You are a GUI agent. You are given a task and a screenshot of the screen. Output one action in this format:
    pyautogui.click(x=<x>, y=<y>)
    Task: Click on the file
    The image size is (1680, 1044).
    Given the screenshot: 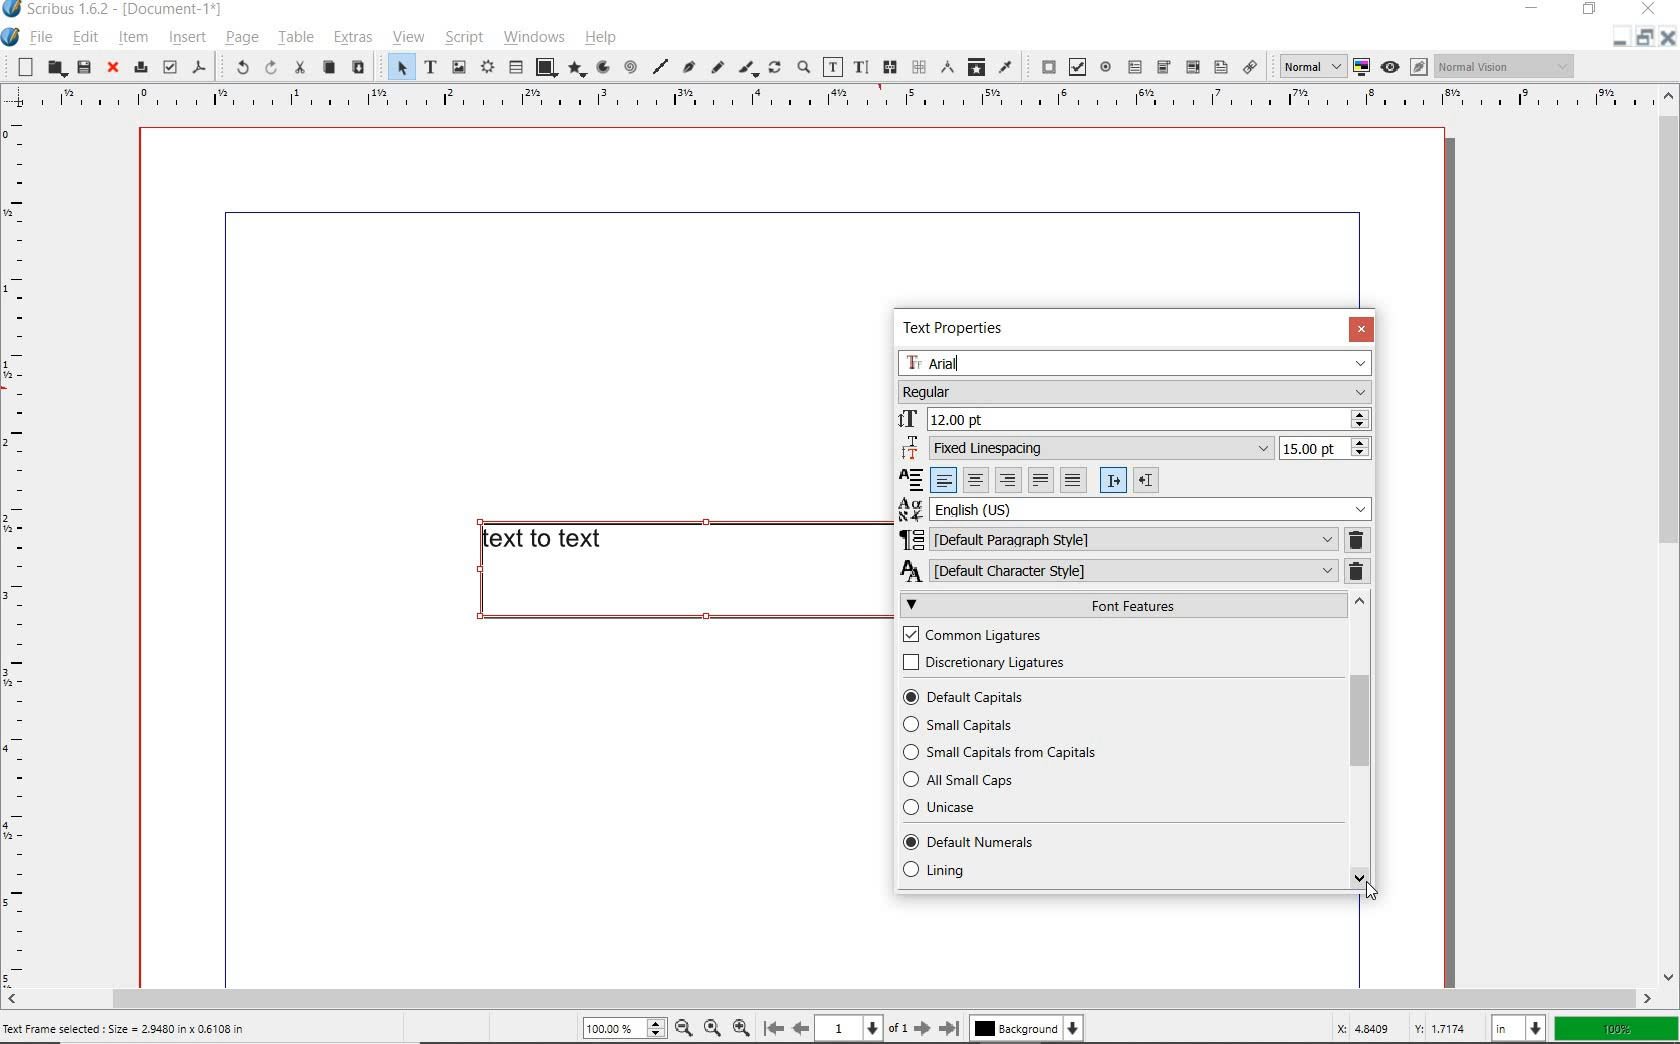 What is the action you would take?
    pyautogui.click(x=42, y=39)
    